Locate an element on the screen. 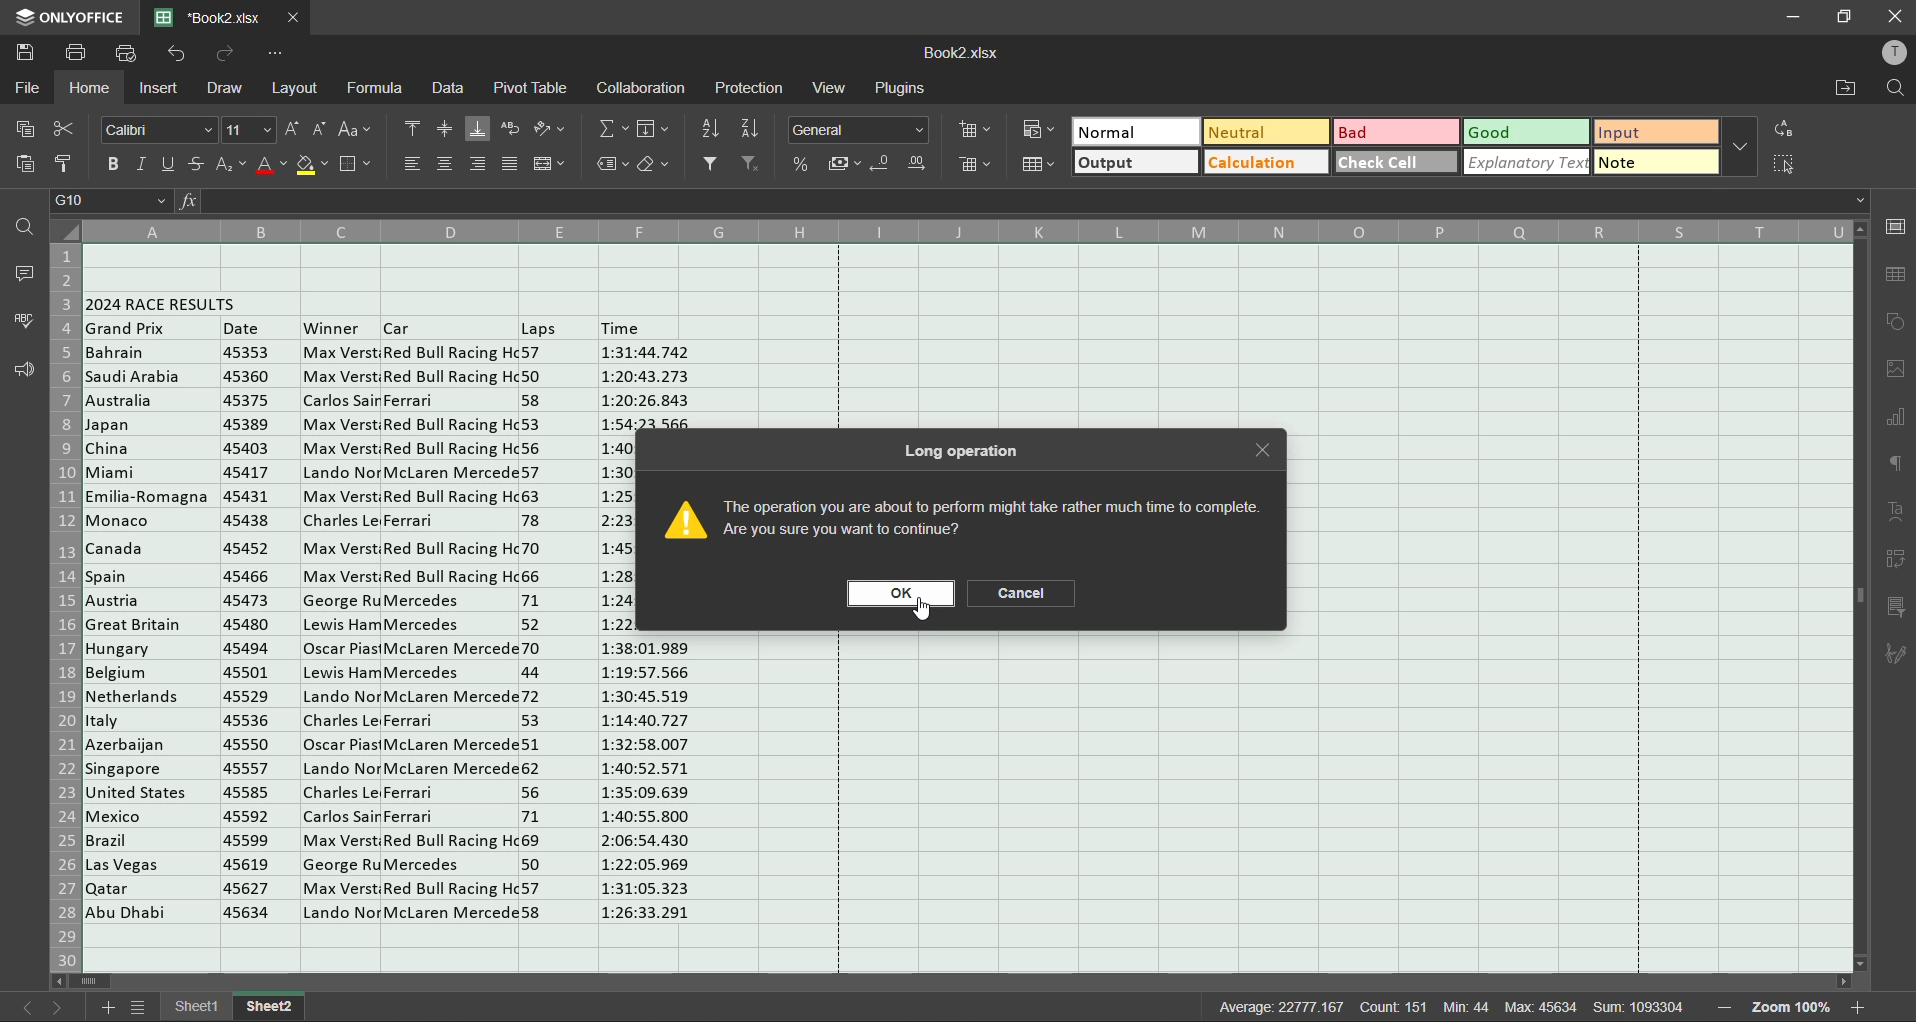 The width and height of the screenshot is (1916, 1022). calculation is located at coordinates (1264, 163).